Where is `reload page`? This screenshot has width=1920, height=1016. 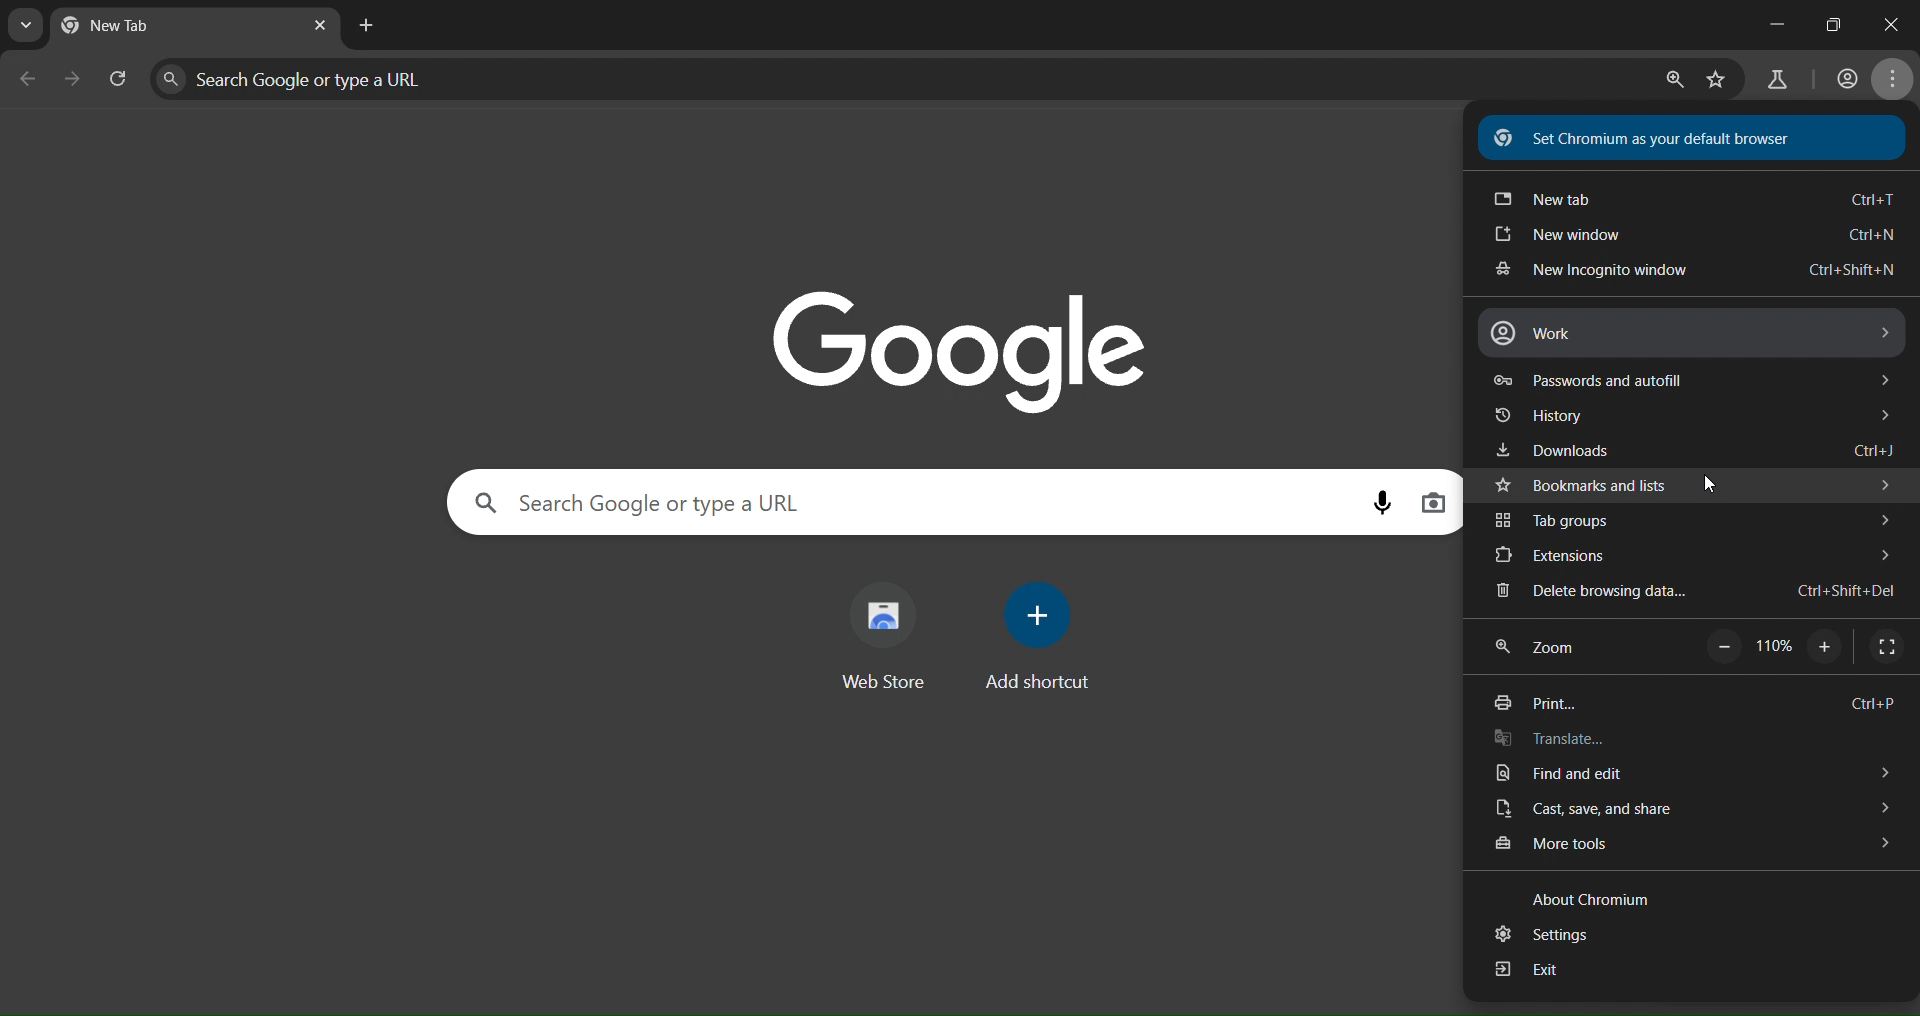 reload page is located at coordinates (120, 76).